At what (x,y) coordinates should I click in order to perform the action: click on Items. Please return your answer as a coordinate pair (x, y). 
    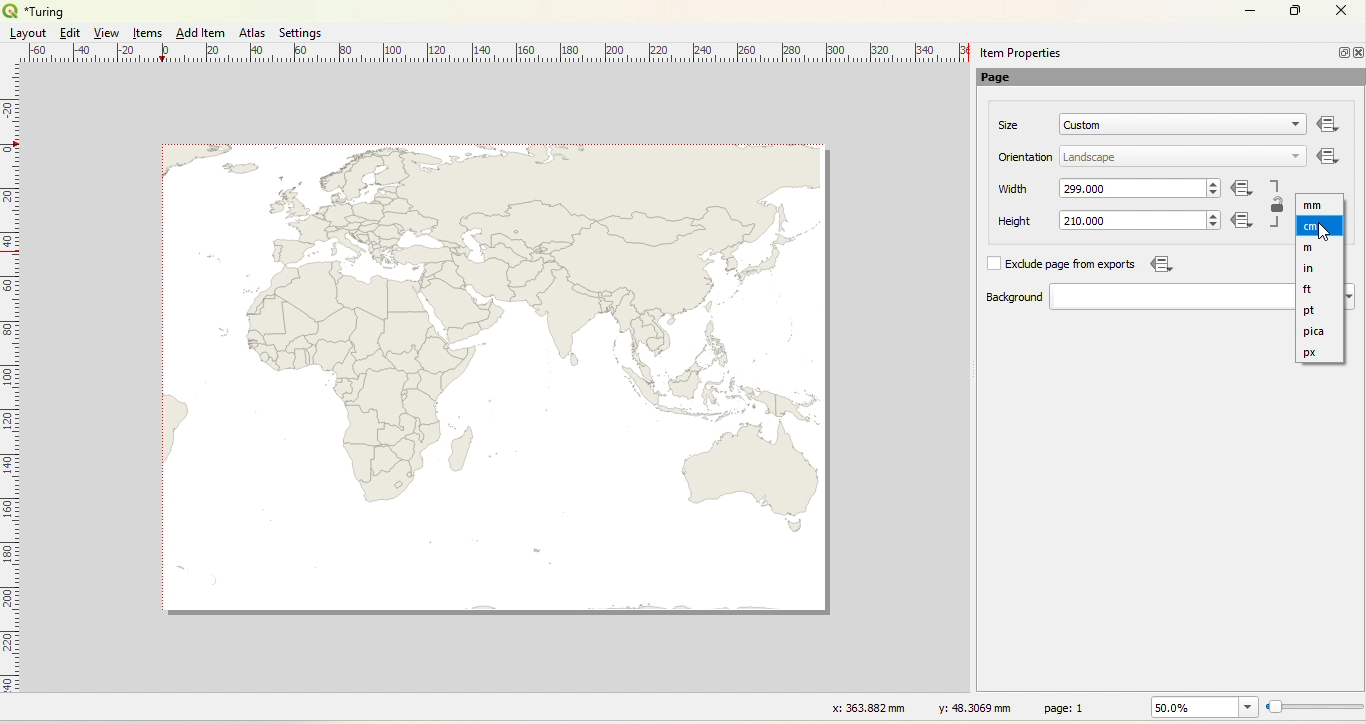
    Looking at the image, I should click on (149, 34).